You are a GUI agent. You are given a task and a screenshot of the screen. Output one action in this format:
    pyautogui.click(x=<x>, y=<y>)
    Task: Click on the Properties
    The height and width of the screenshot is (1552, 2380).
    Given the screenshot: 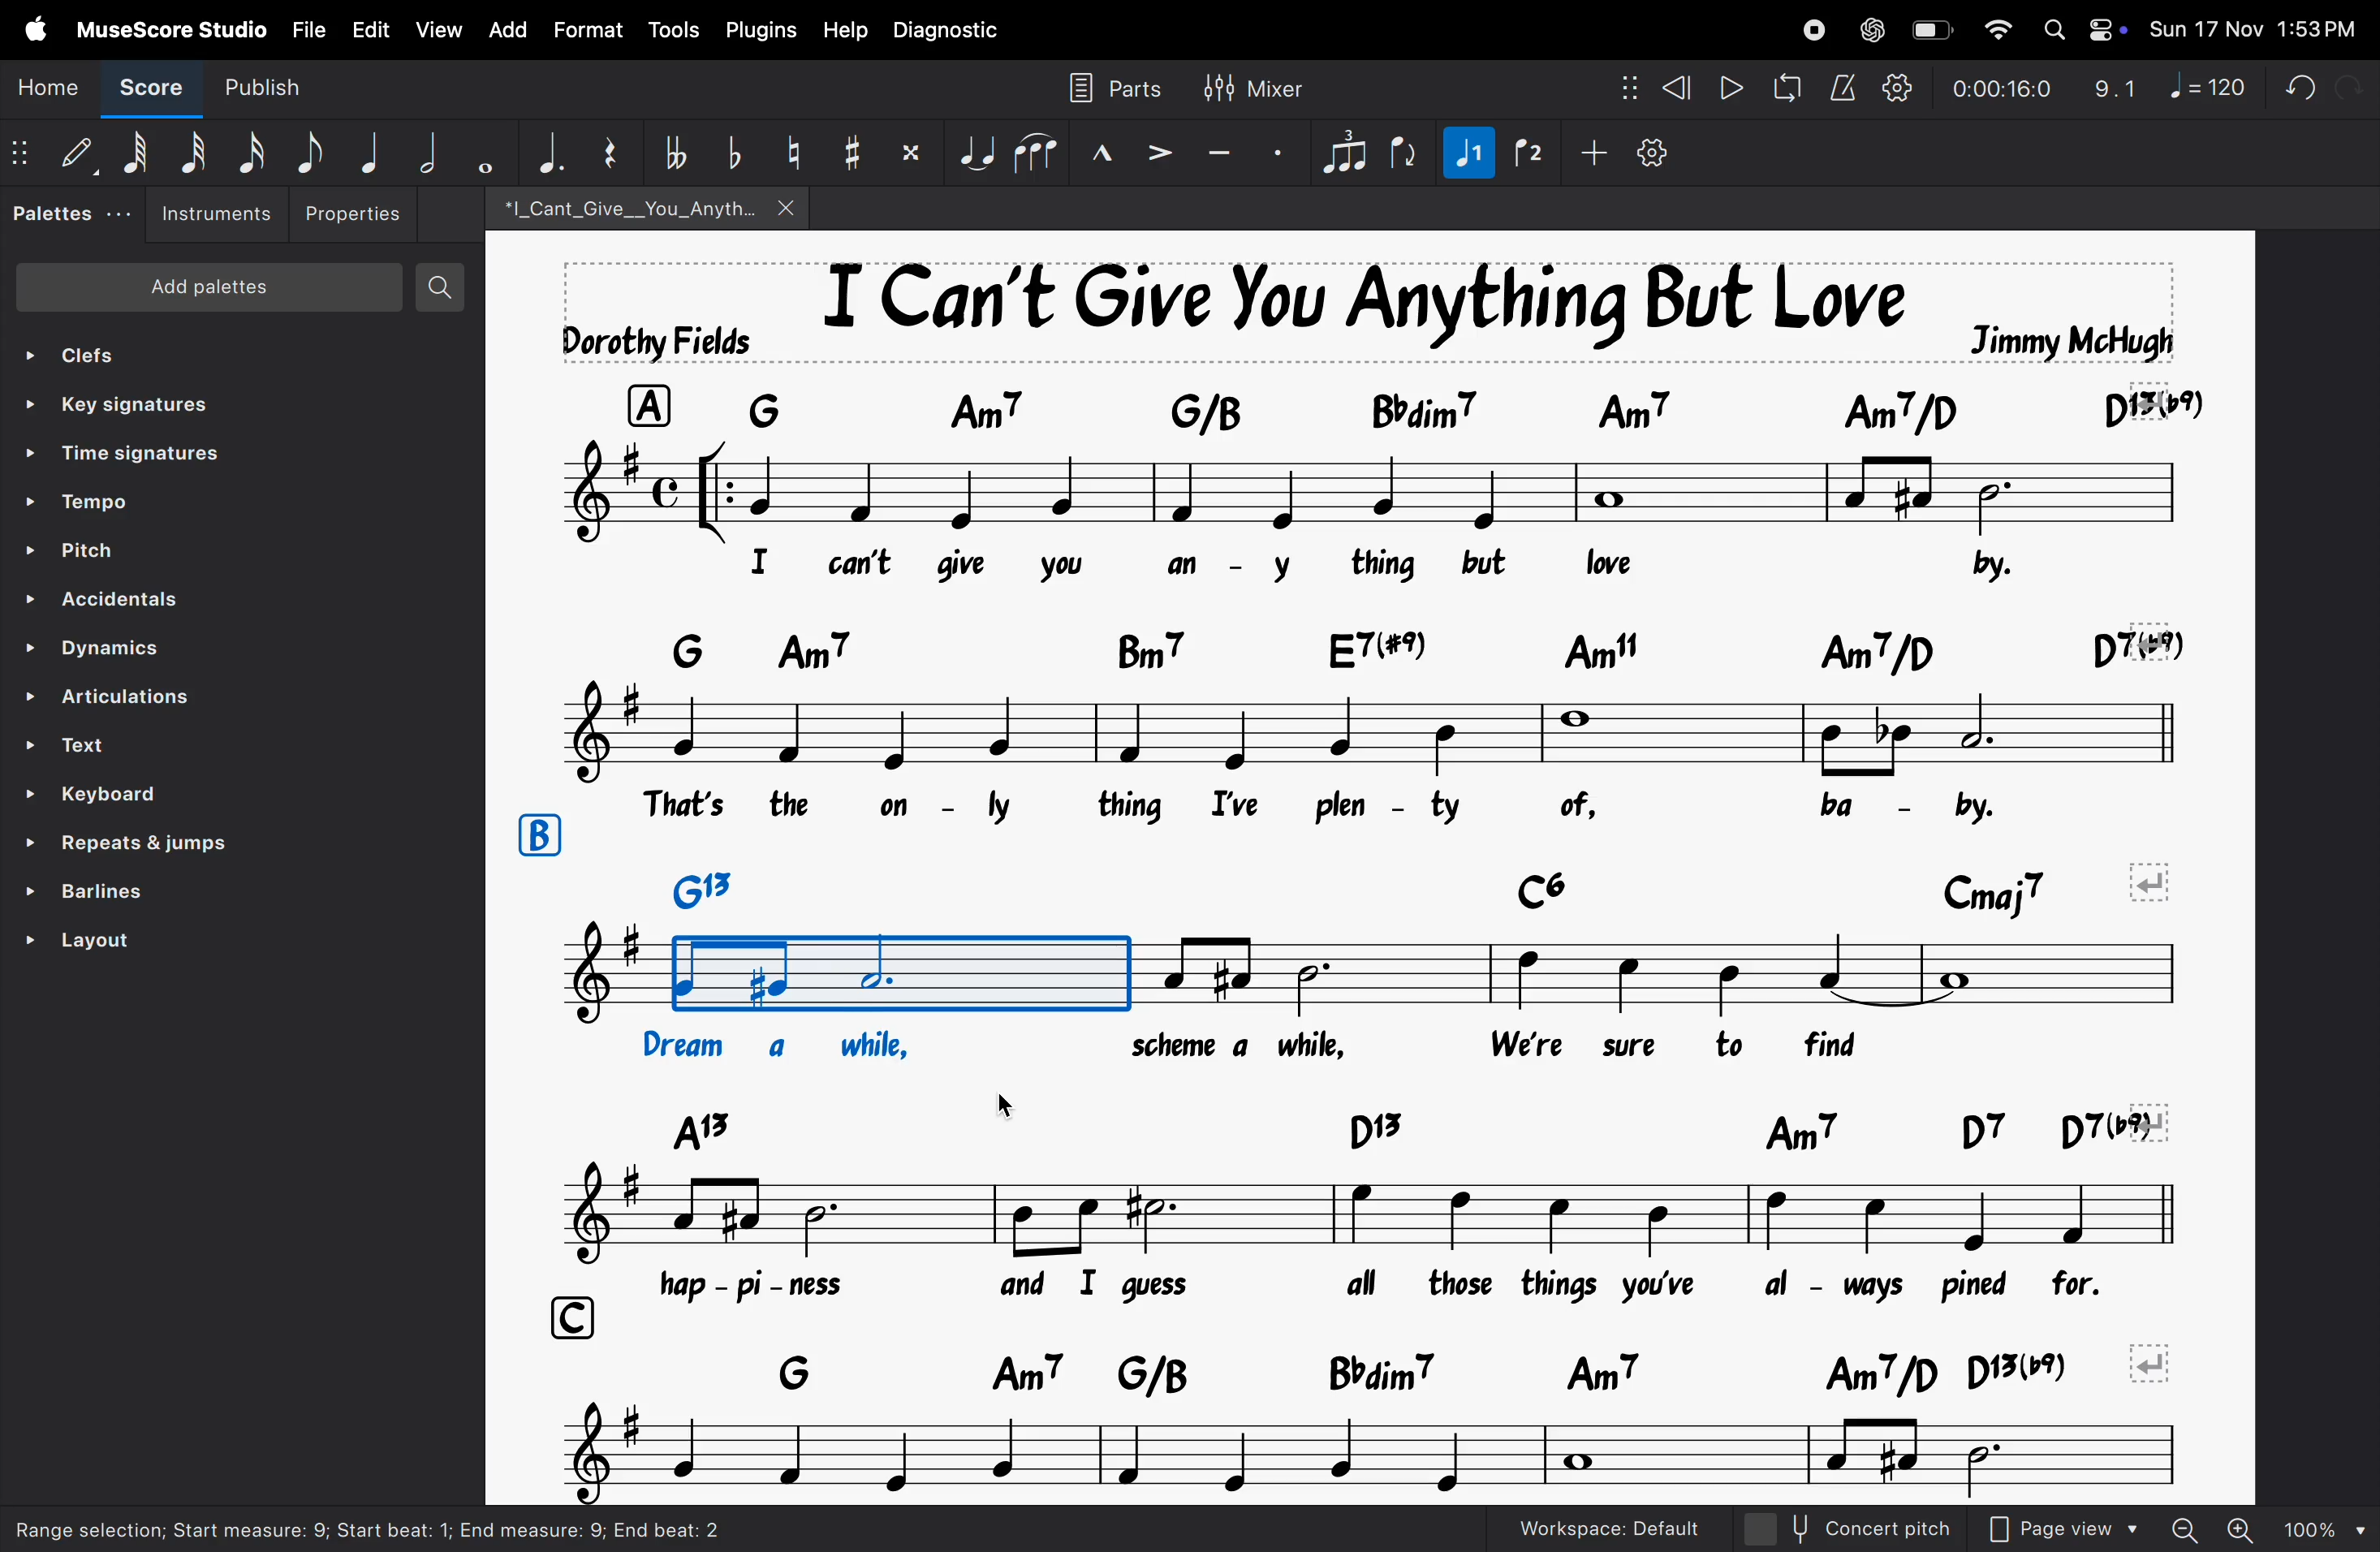 What is the action you would take?
    pyautogui.click(x=355, y=213)
    